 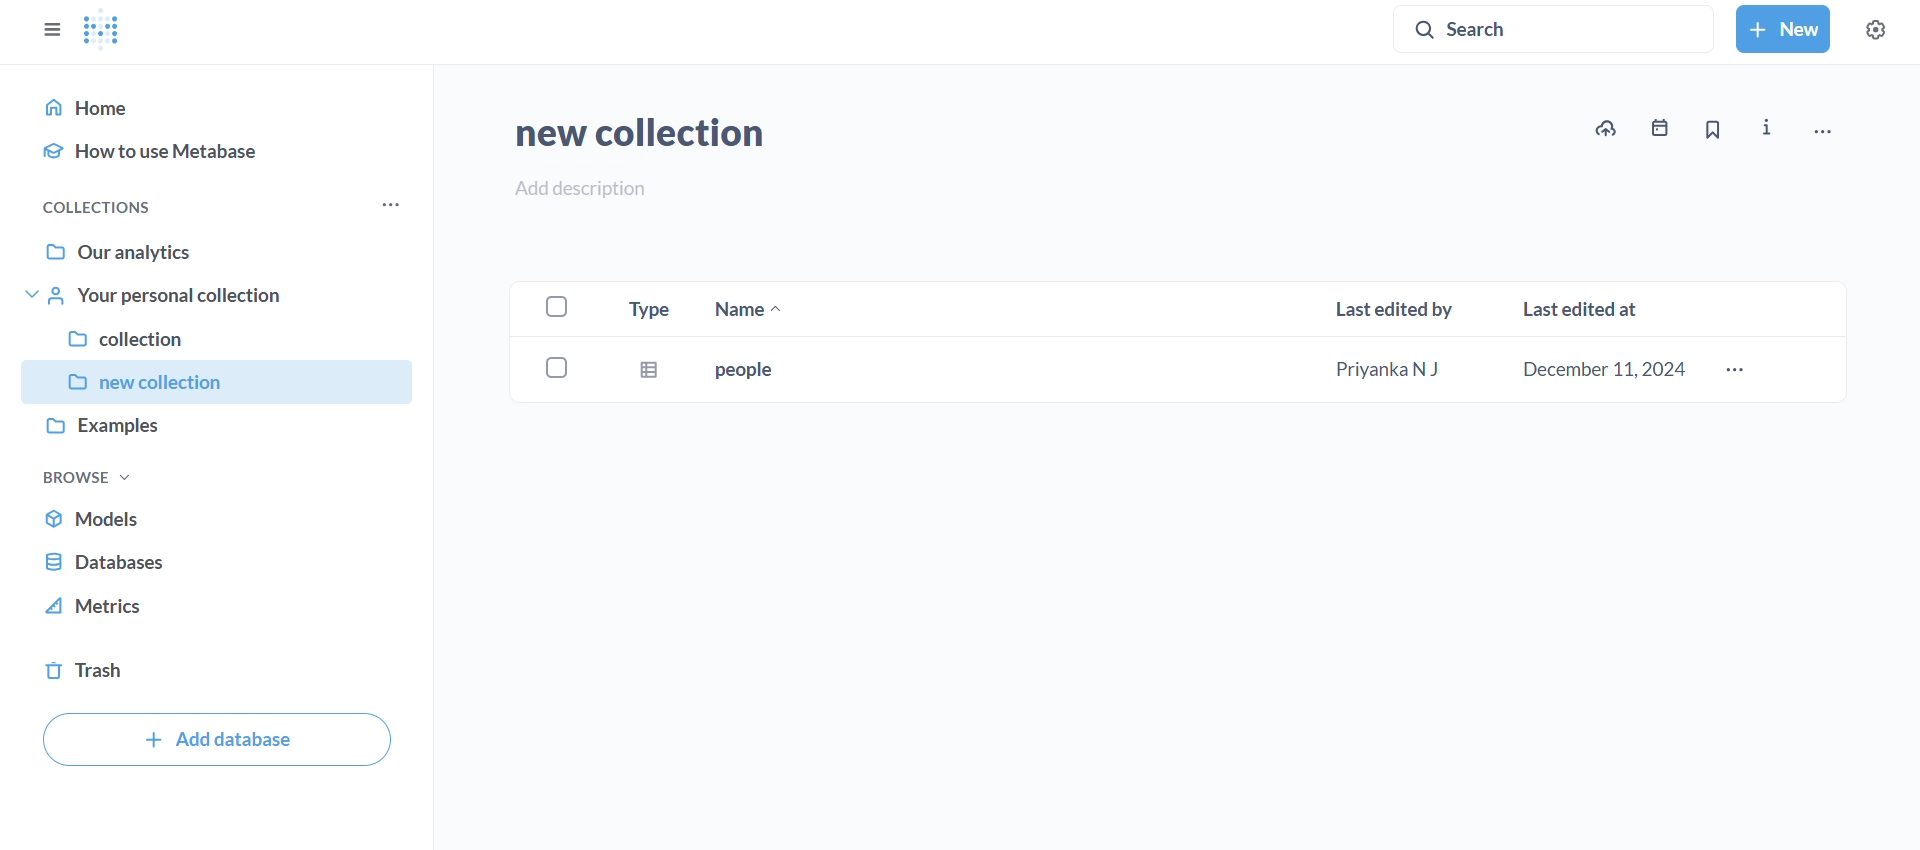 I want to click on models, so click(x=224, y=520).